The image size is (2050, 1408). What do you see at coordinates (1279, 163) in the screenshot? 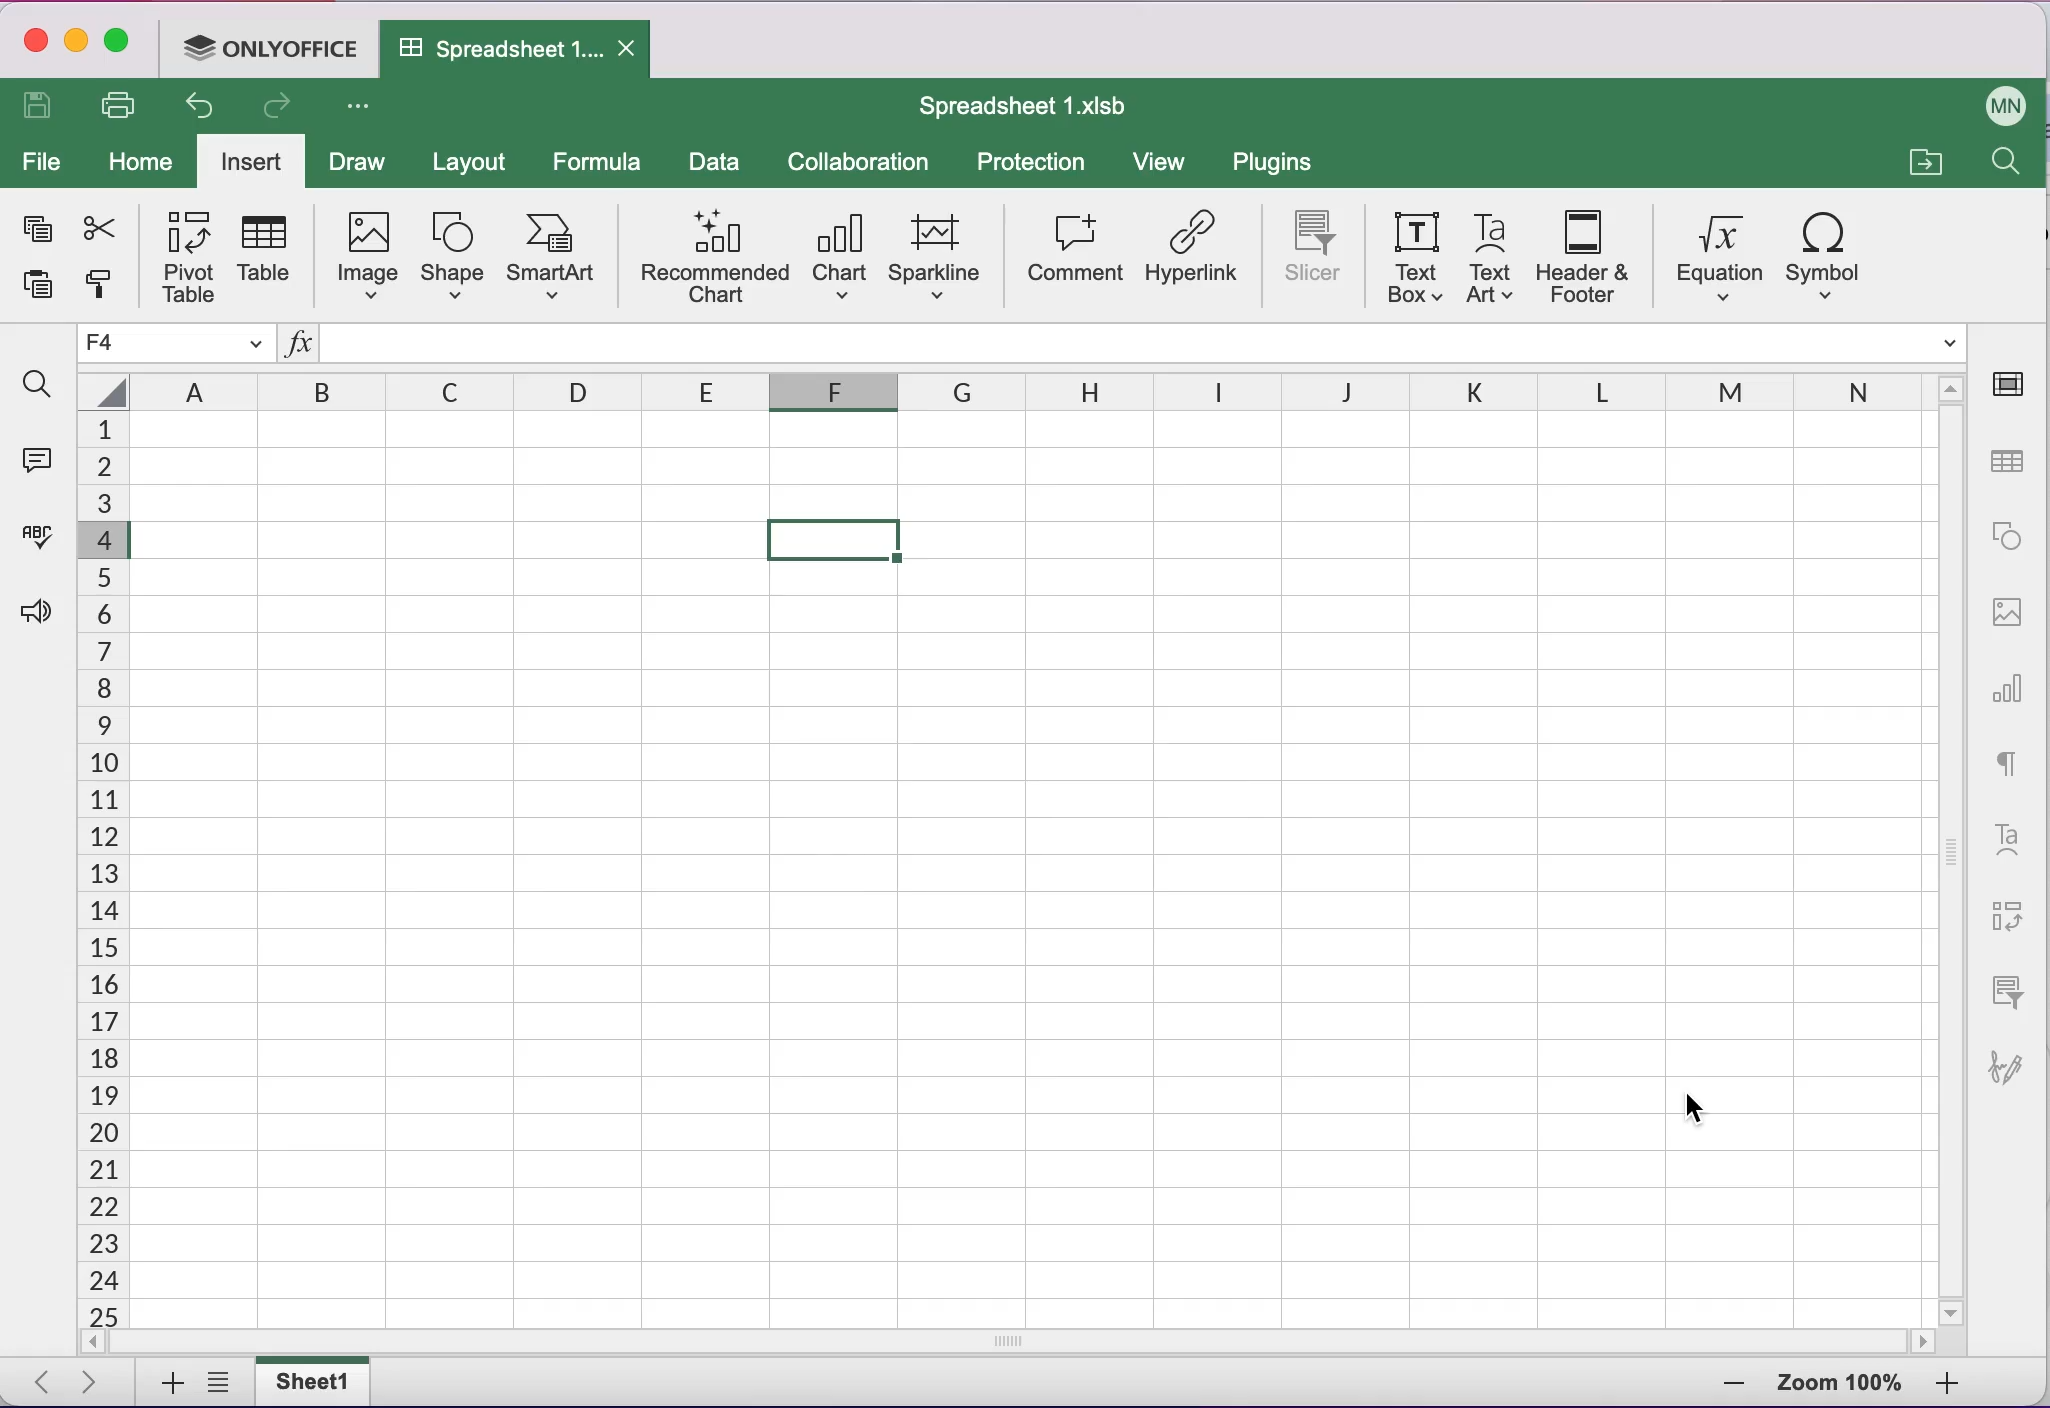
I see `plugins` at bounding box center [1279, 163].